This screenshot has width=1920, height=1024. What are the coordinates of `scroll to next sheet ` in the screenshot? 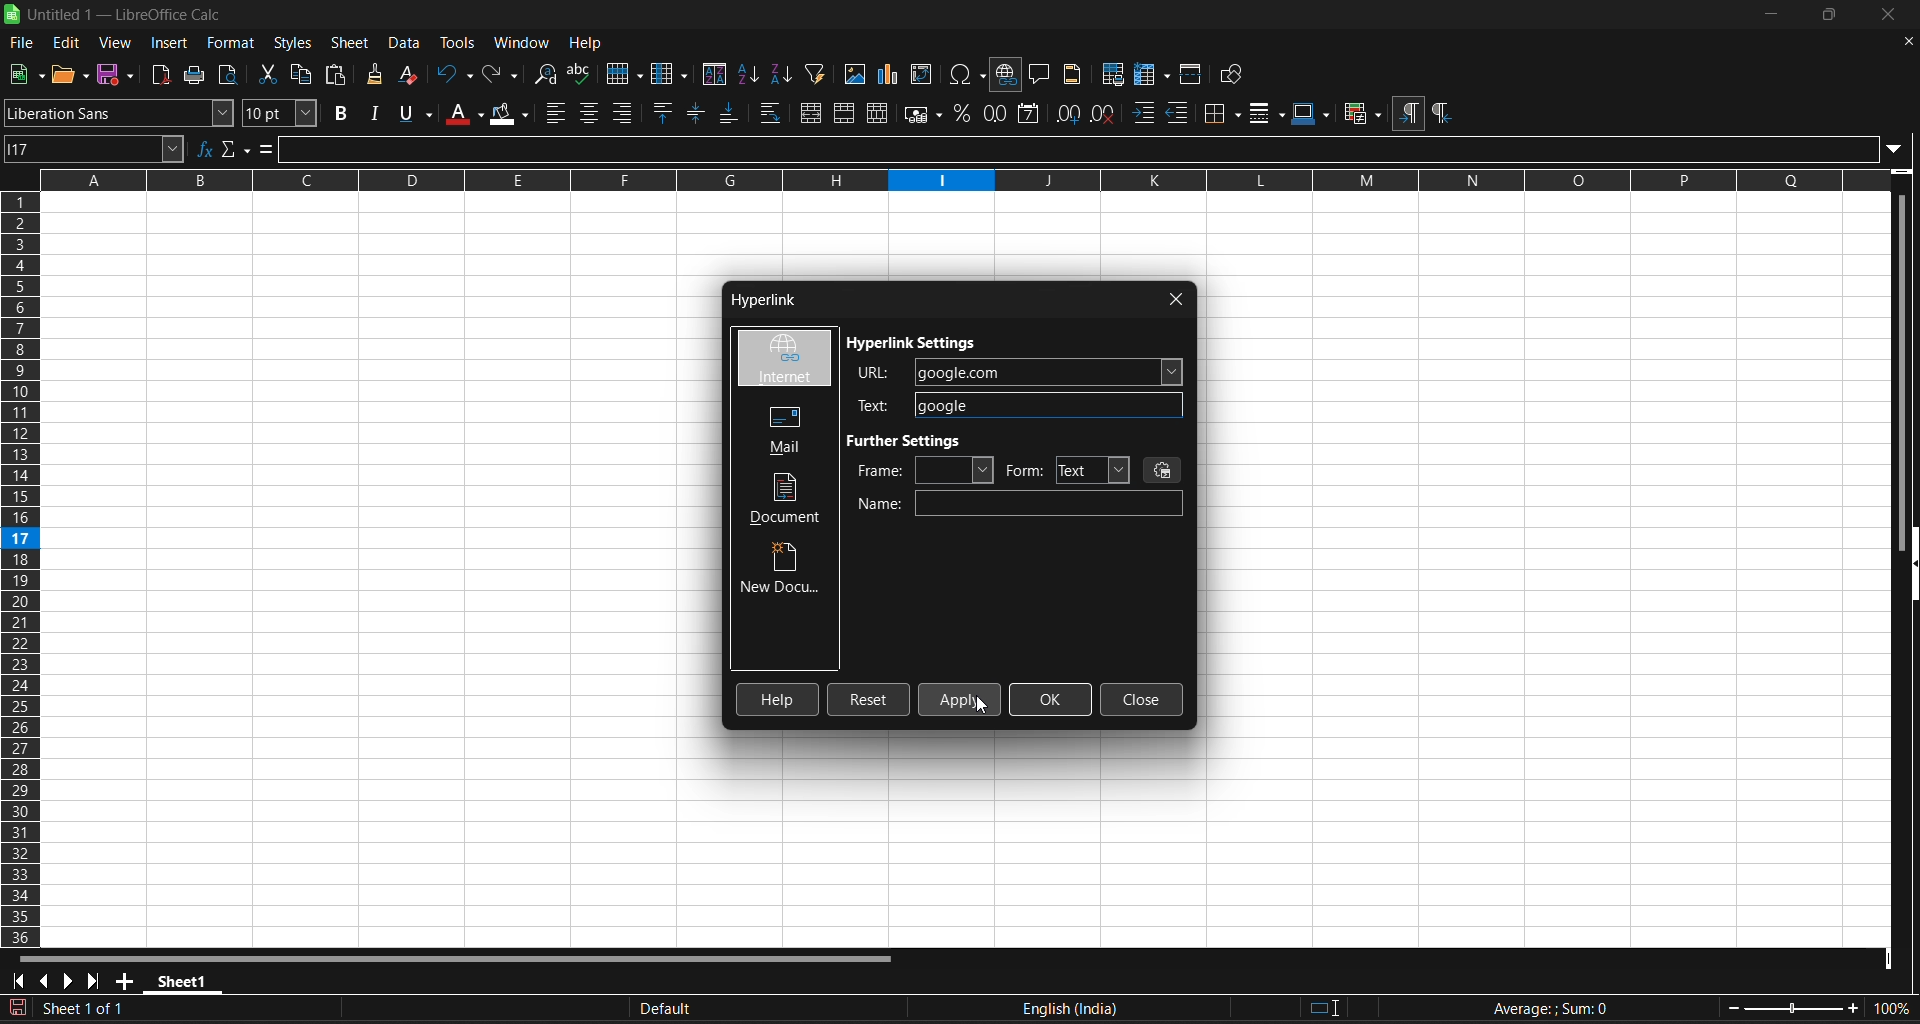 It's located at (67, 982).